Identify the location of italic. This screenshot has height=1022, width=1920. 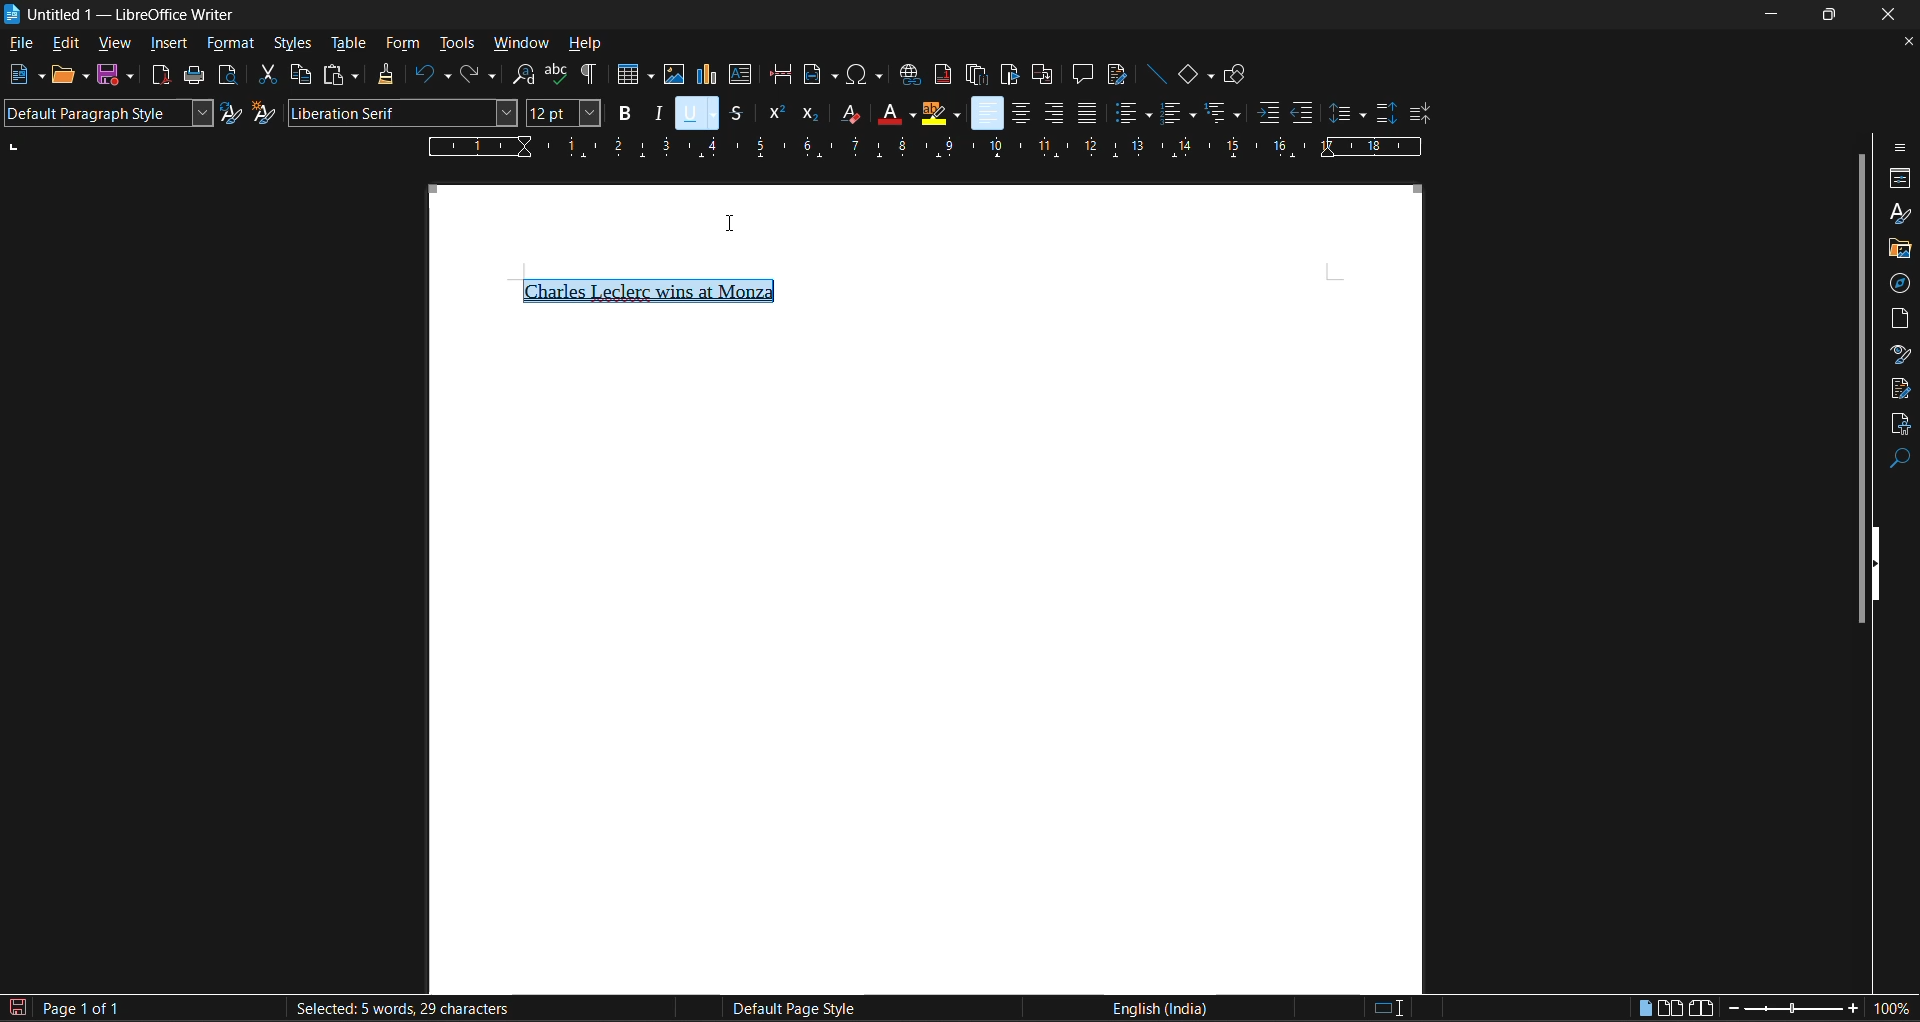
(657, 112).